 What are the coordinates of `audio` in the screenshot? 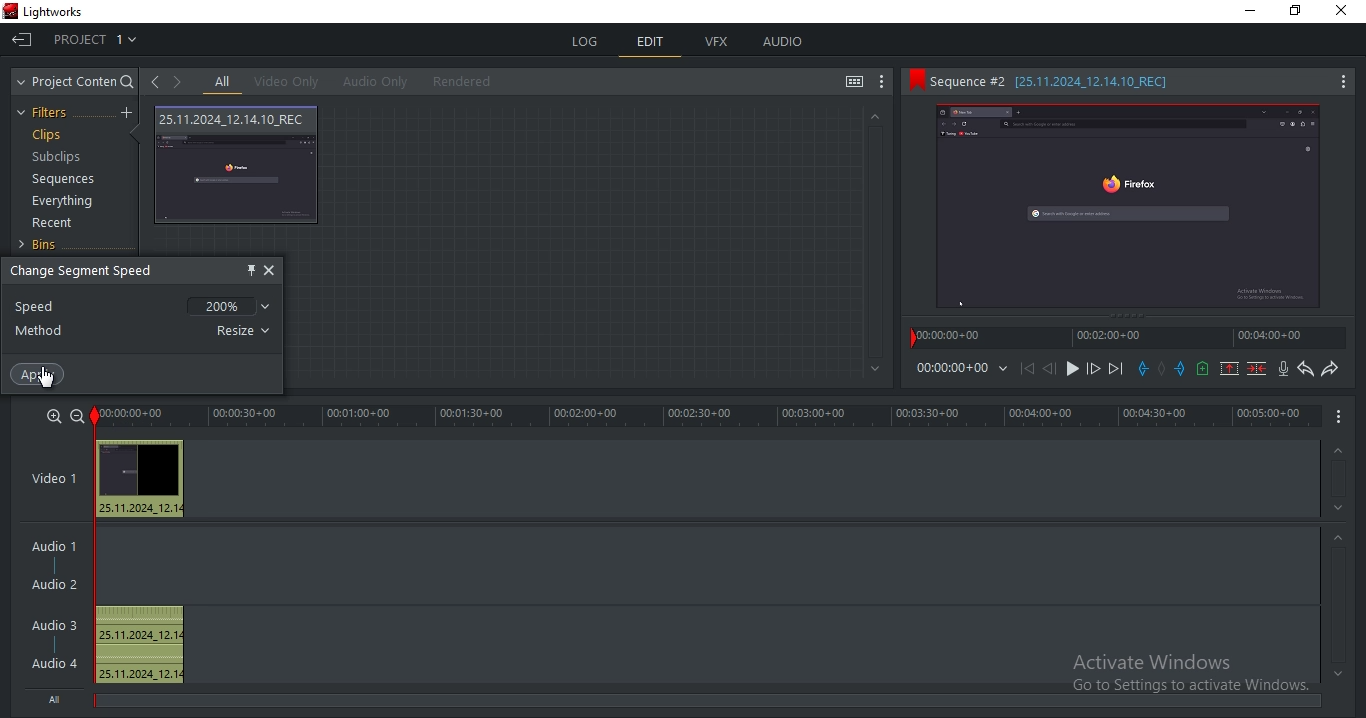 It's located at (140, 645).